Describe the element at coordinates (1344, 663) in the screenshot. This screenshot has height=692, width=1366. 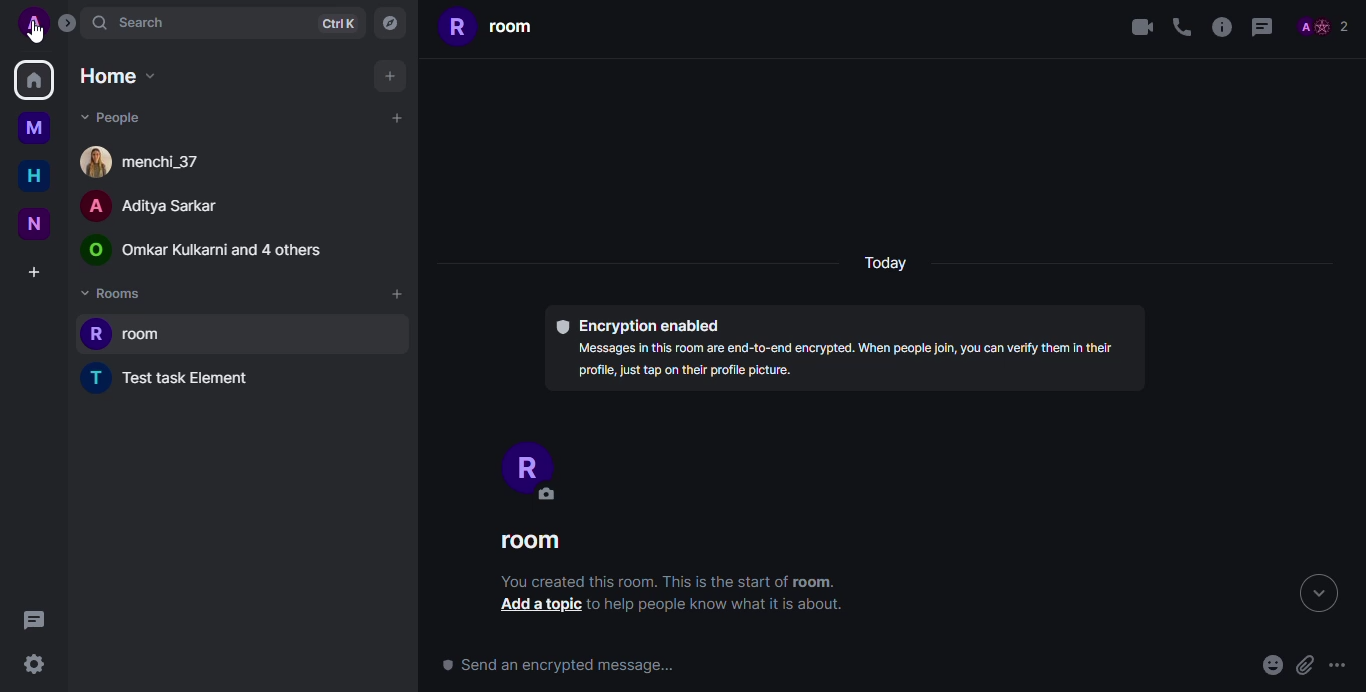
I see `Ellipsis` at that location.